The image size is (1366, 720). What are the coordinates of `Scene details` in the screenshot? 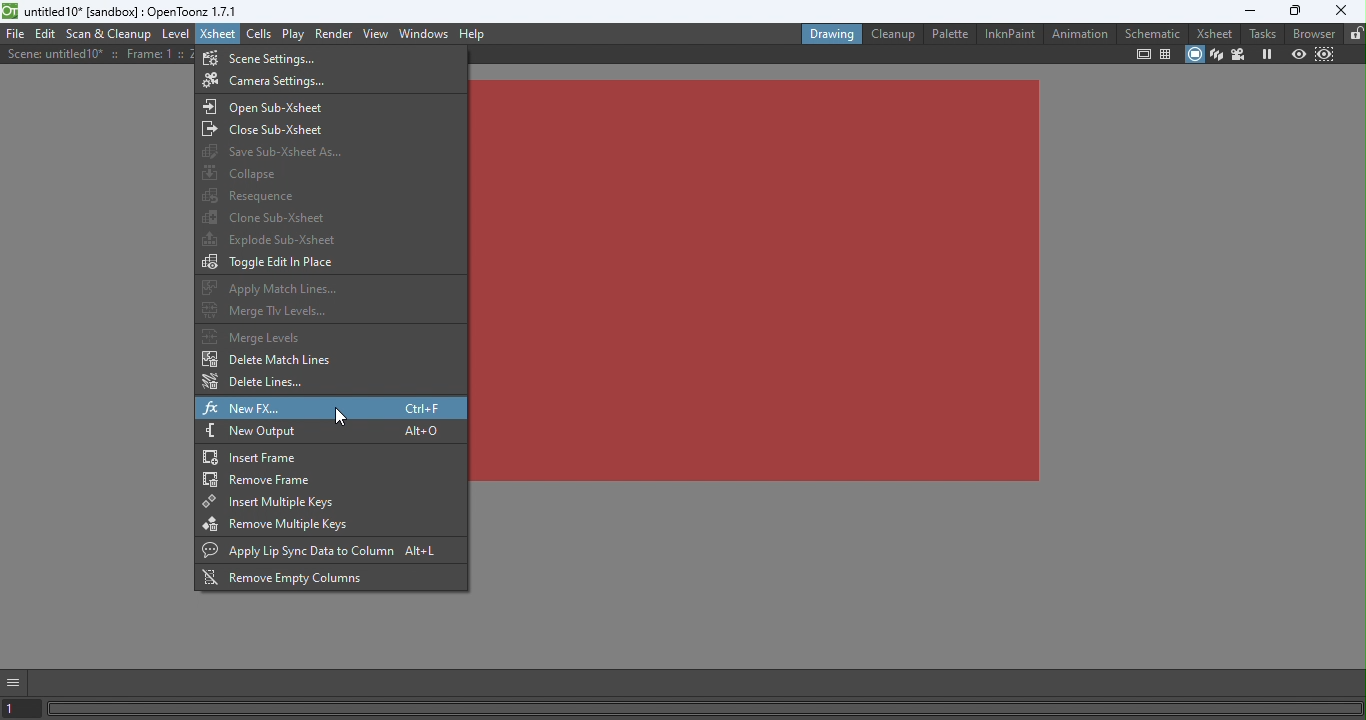 It's located at (100, 54).